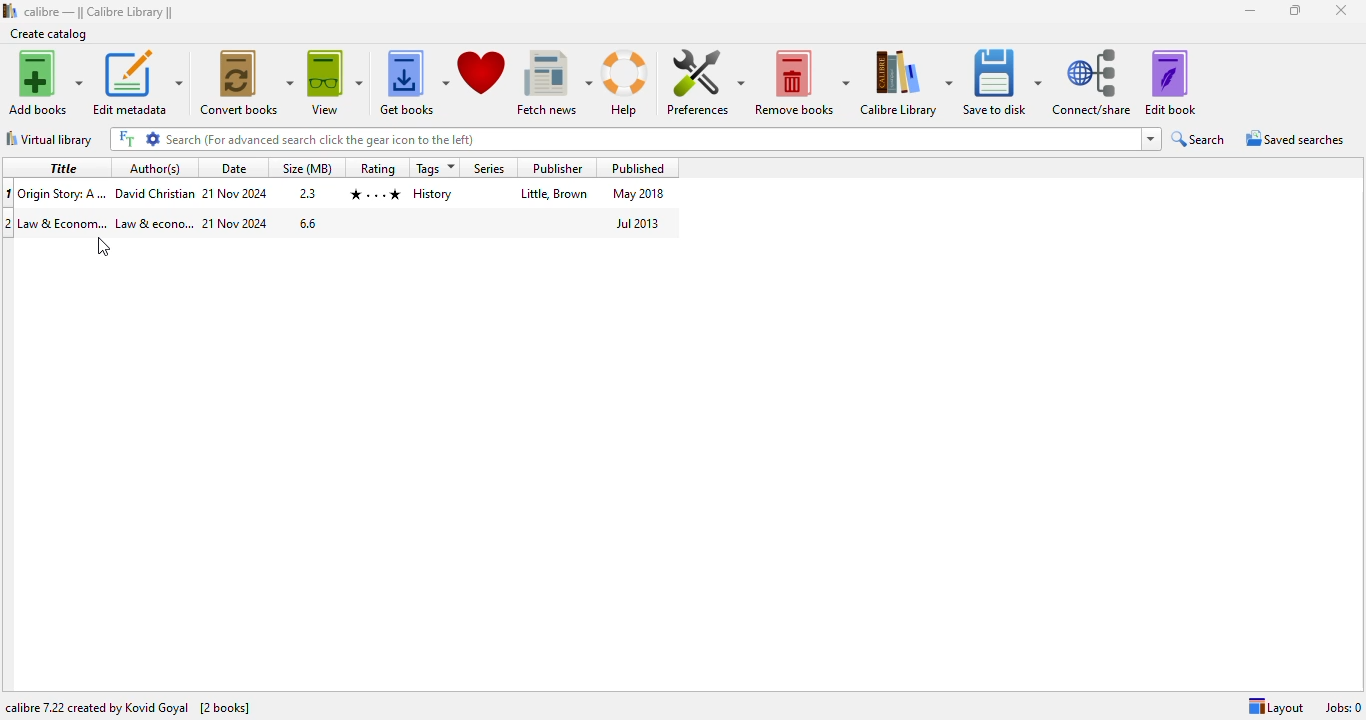 The height and width of the screenshot is (720, 1366). What do you see at coordinates (1250, 11) in the screenshot?
I see `minimize` at bounding box center [1250, 11].